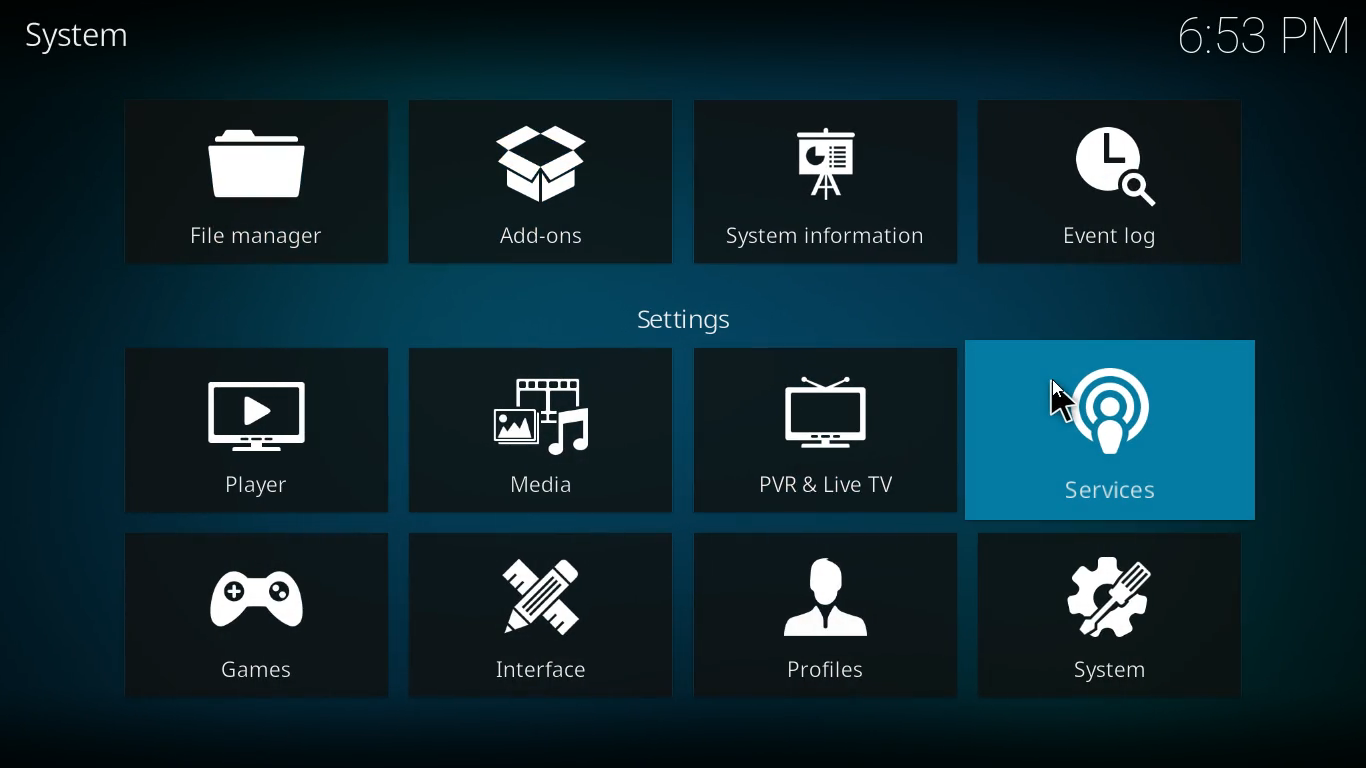 The width and height of the screenshot is (1366, 768). Describe the element at coordinates (1119, 431) in the screenshot. I see `services` at that location.